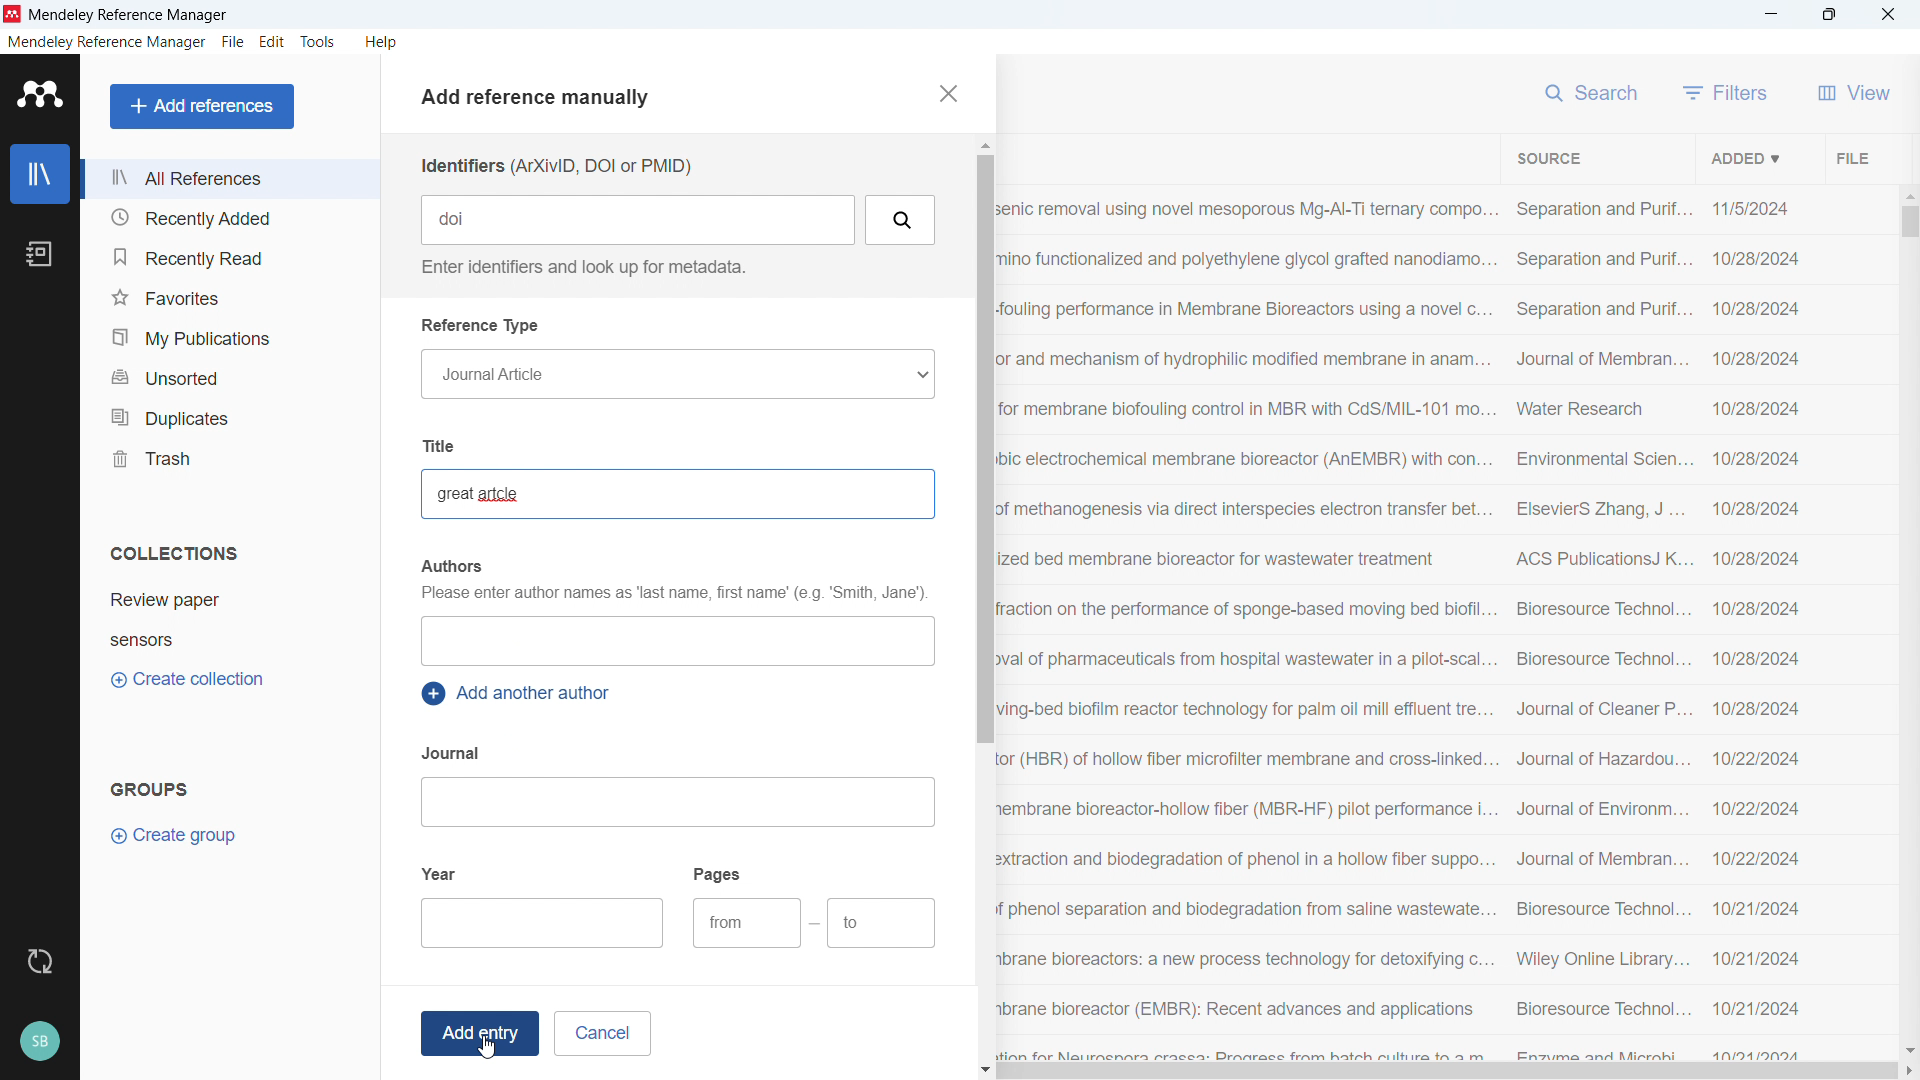  What do you see at coordinates (676, 641) in the screenshot?
I see `Add authors ` at bounding box center [676, 641].